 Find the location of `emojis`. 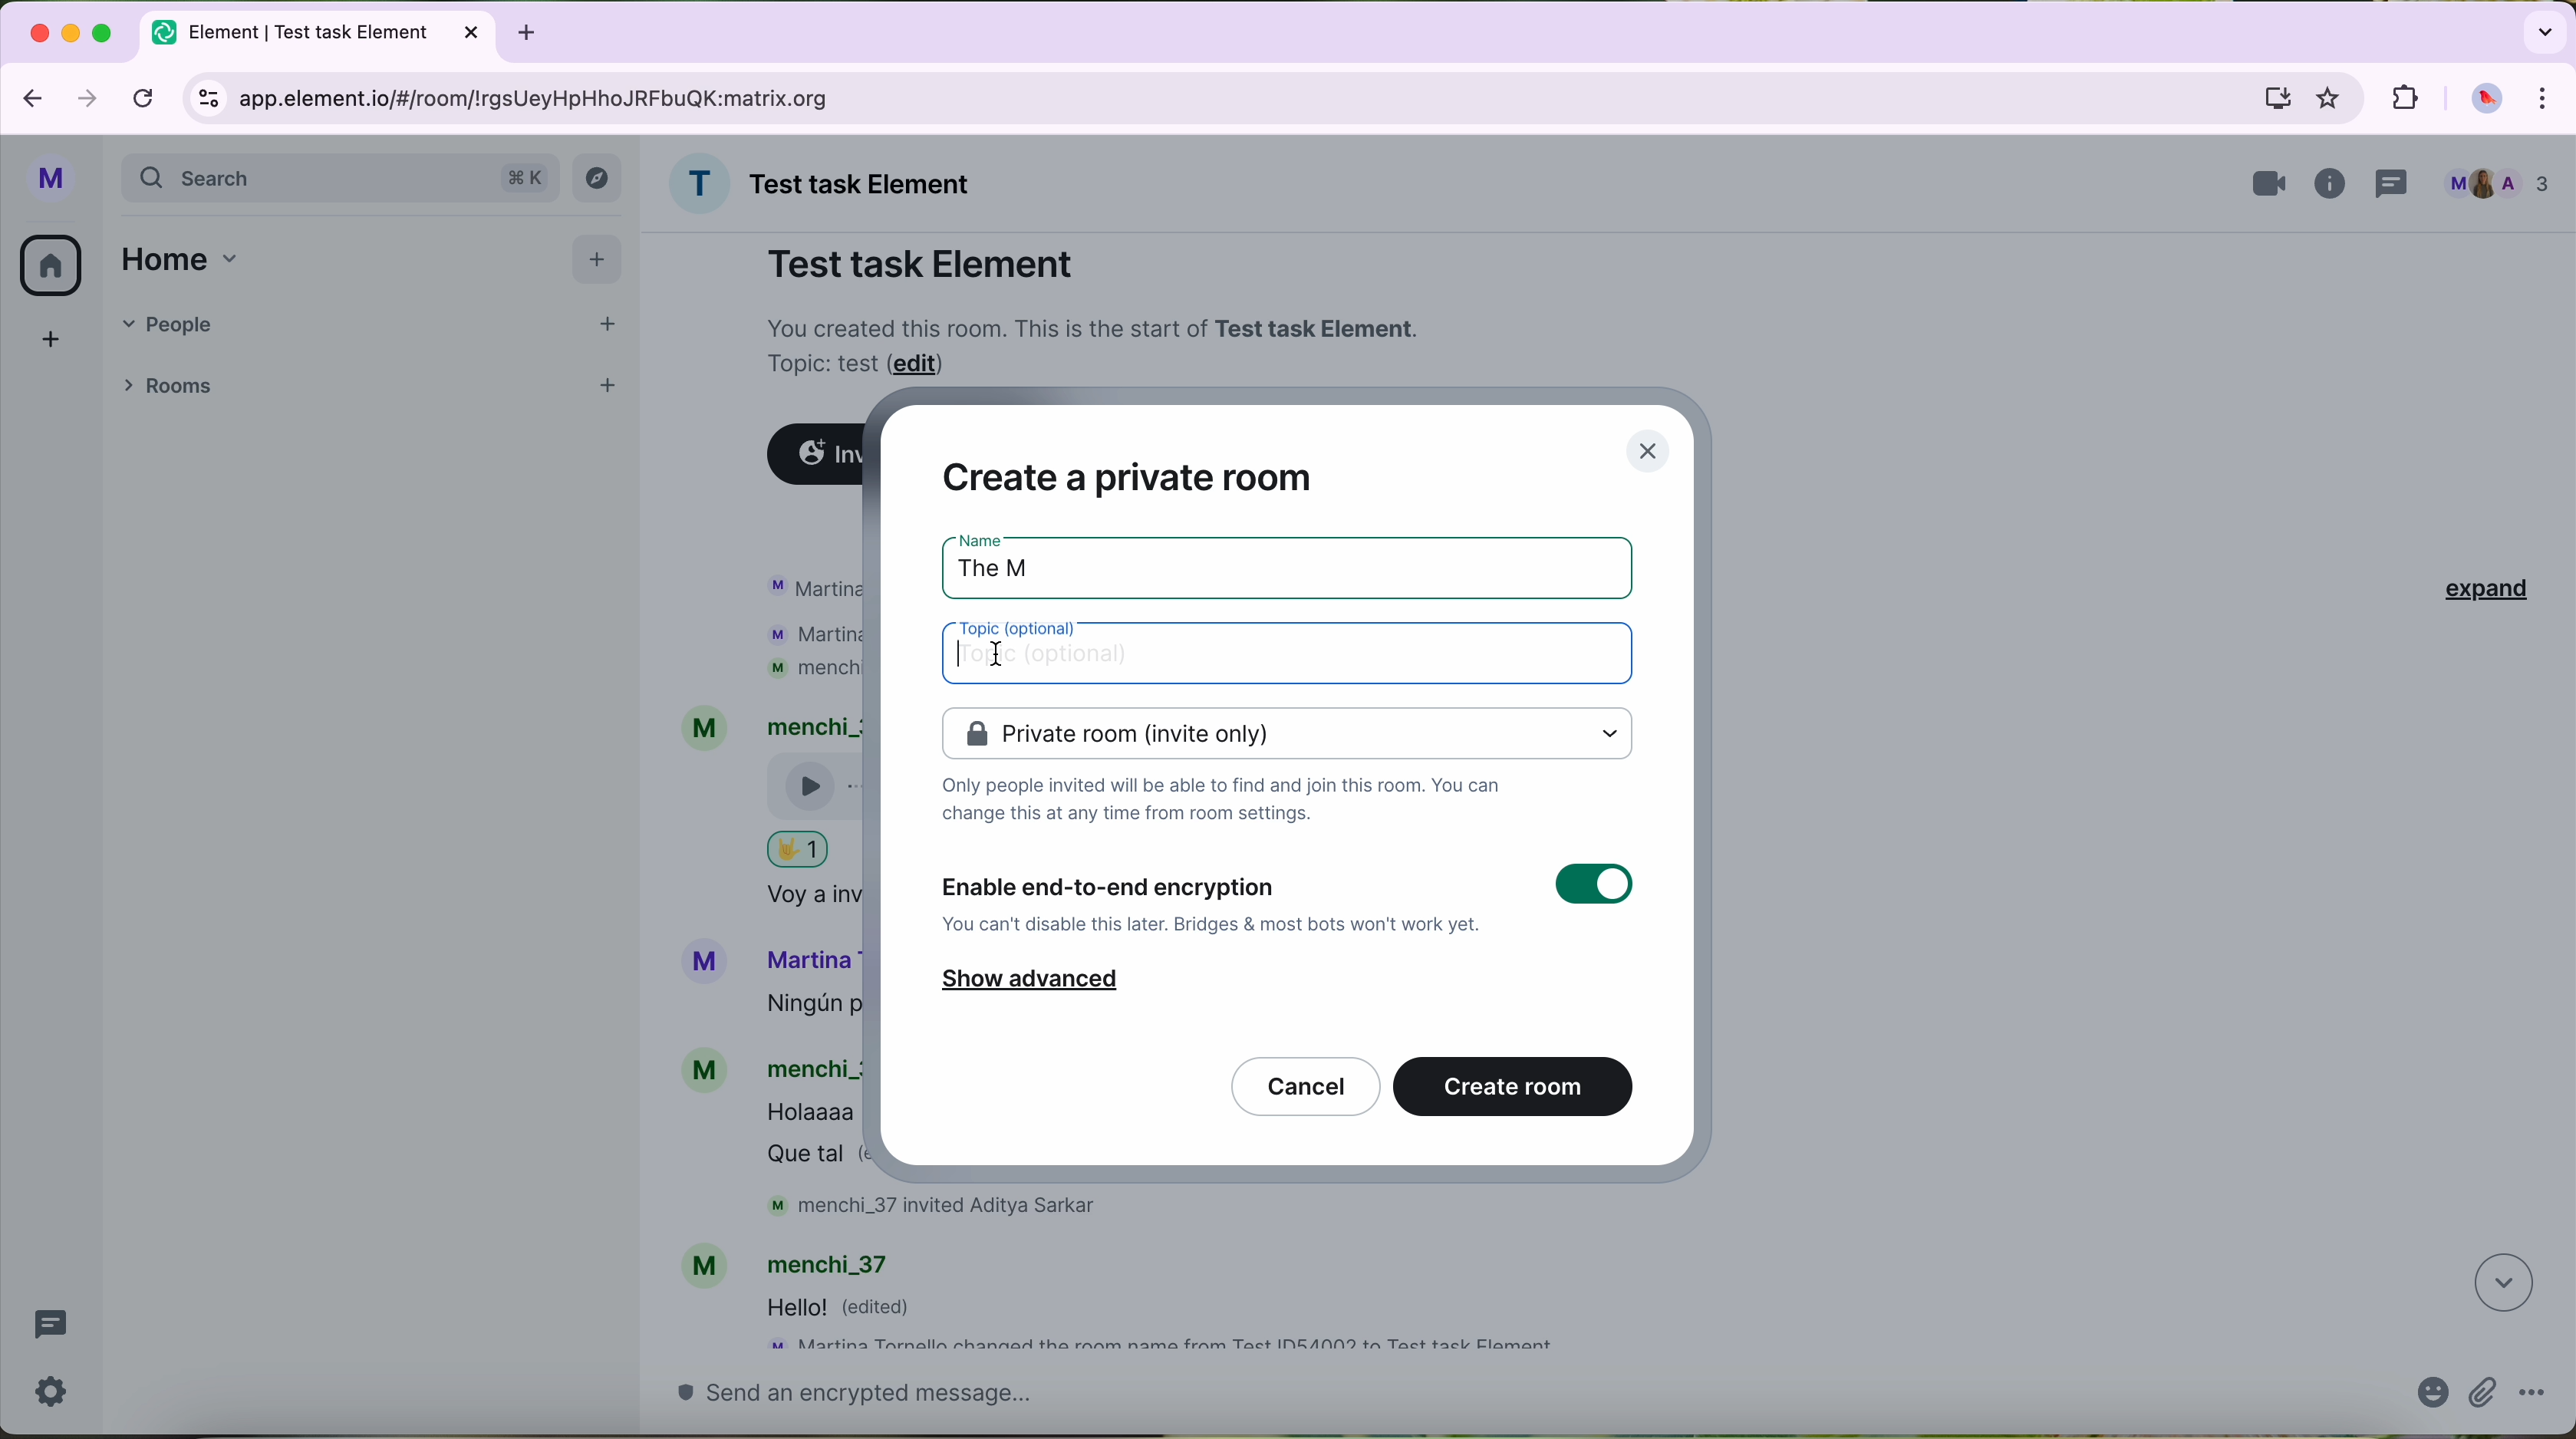

emojis is located at coordinates (2428, 1398).